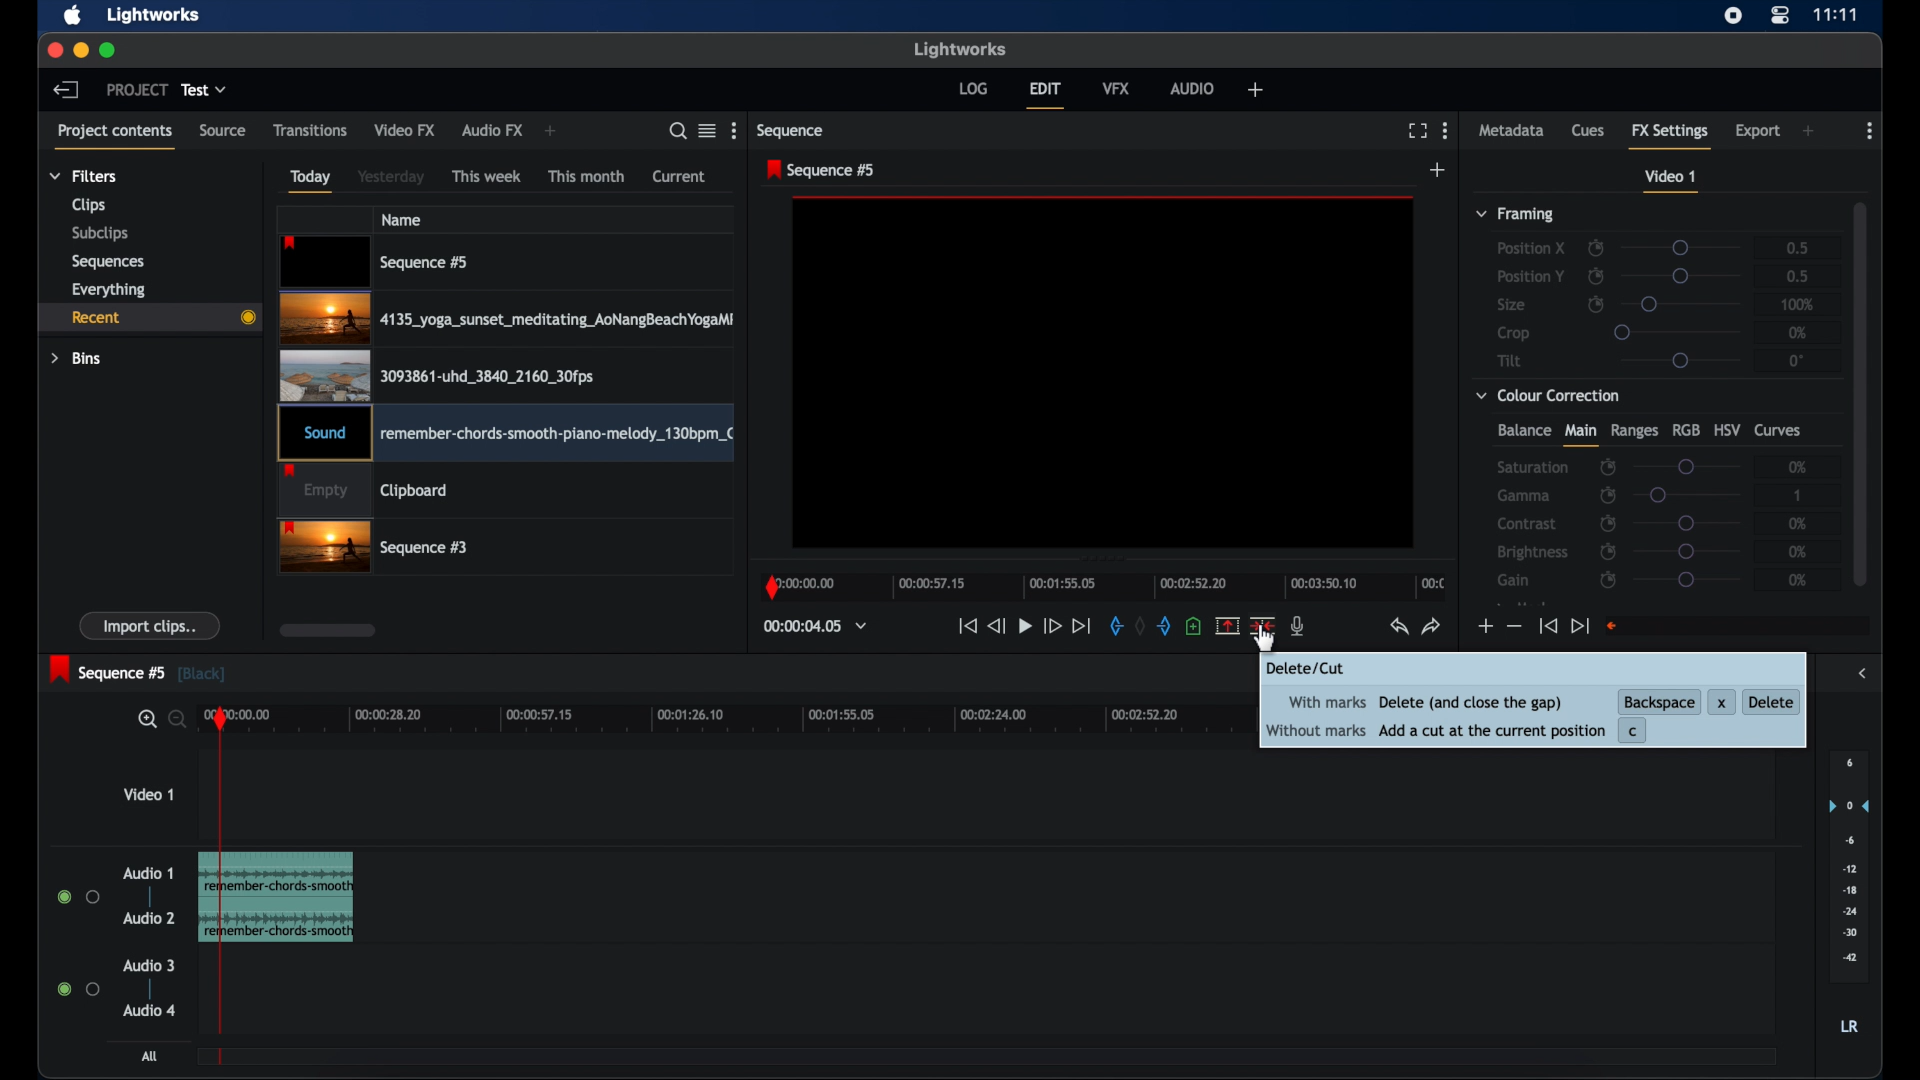 Image resolution: width=1920 pixels, height=1080 pixels. I want to click on filters, so click(84, 176).